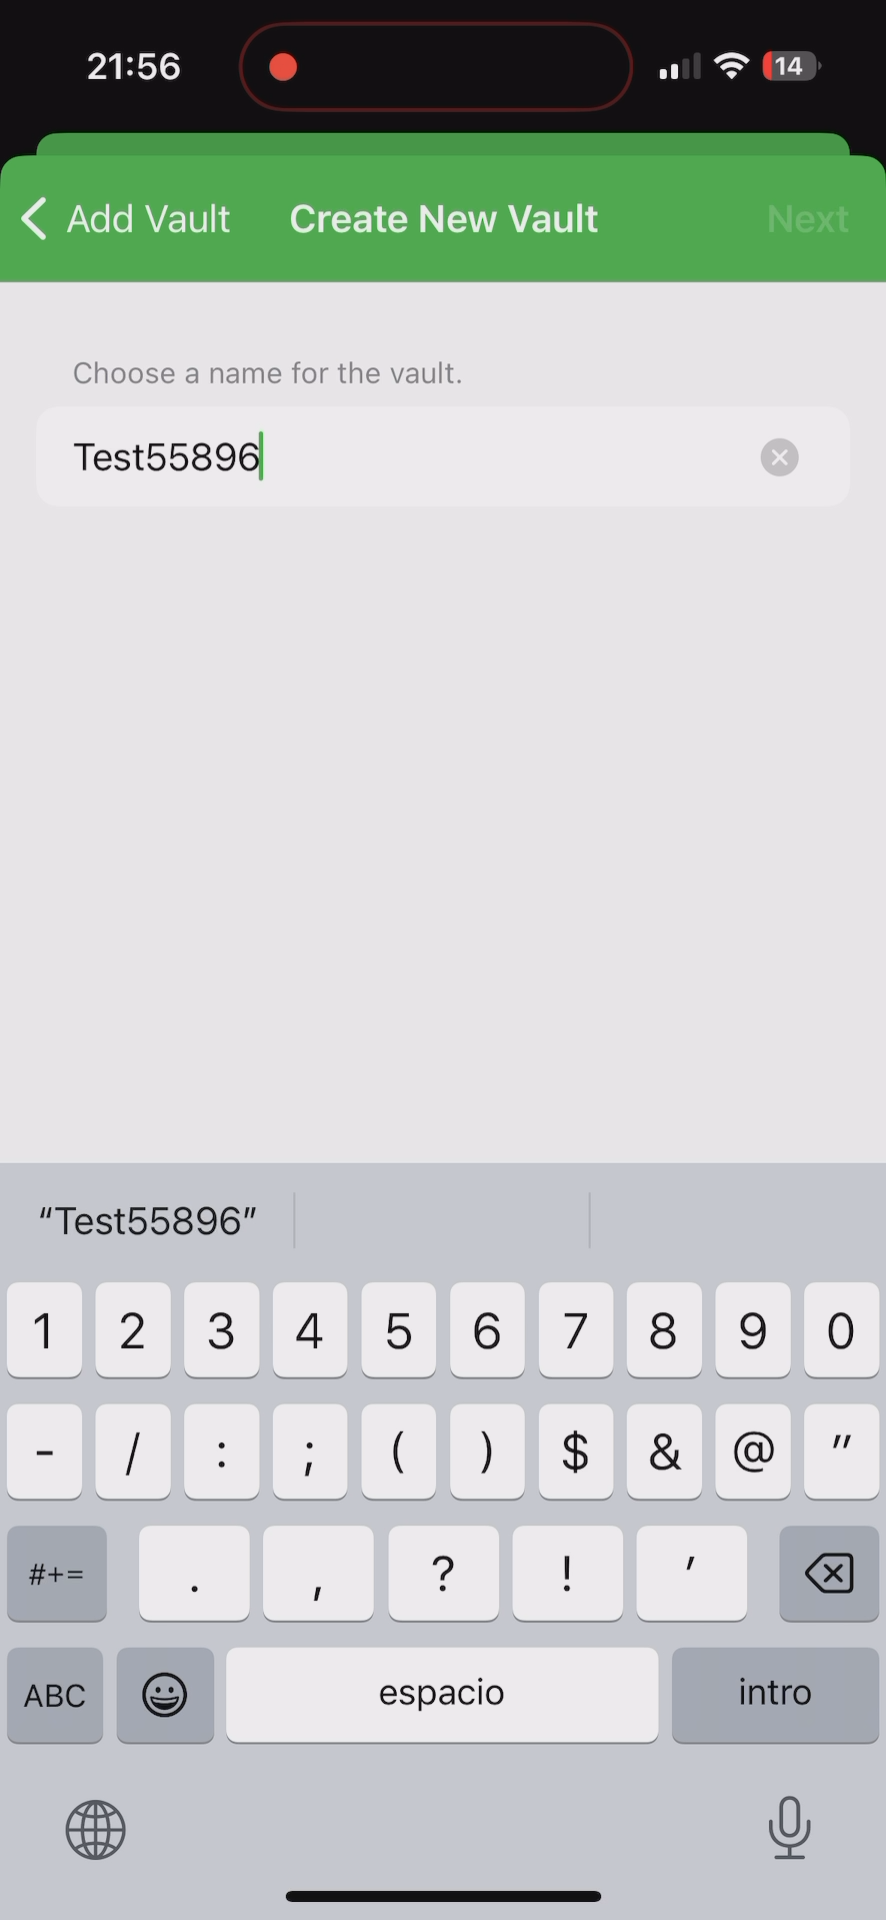 The height and width of the screenshot is (1920, 886). What do you see at coordinates (126, 218) in the screenshot?
I see `add vault` at bounding box center [126, 218].